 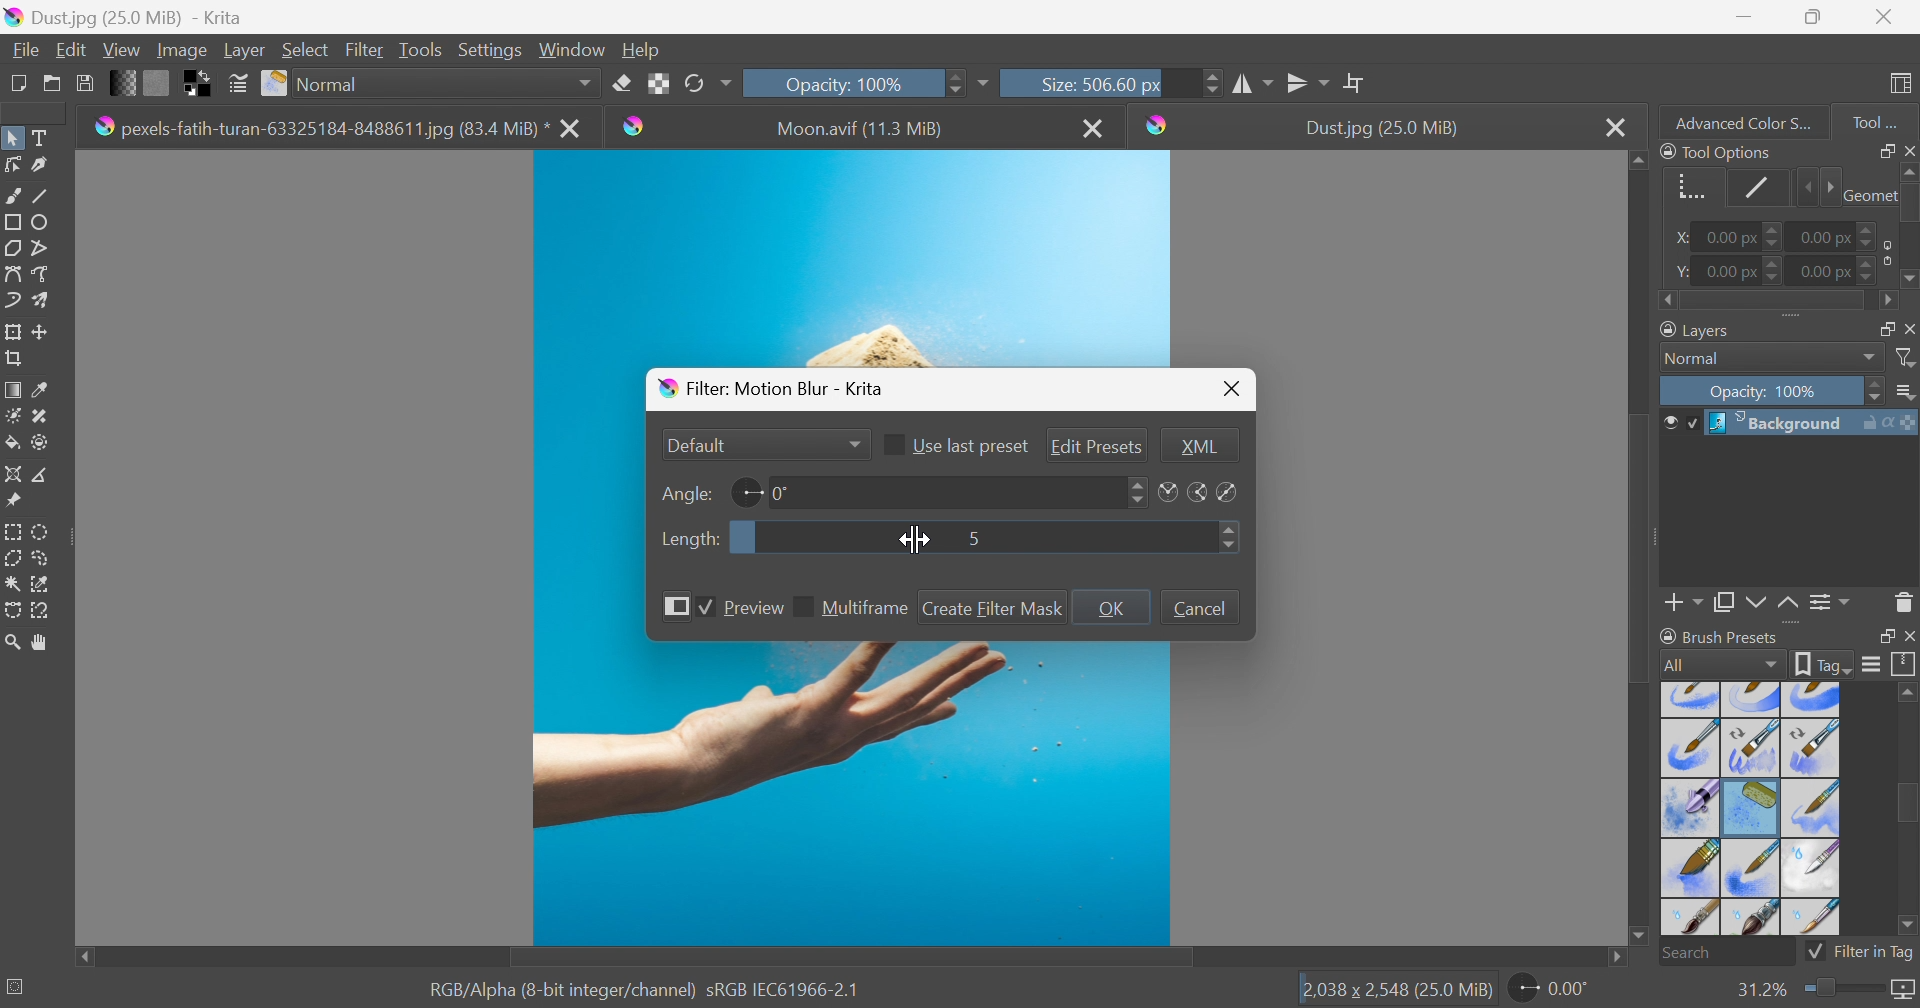 What do you see at coordinates (1869, 274) in the screenshot?
I see `Slider` at bounding box center [1869, 274].